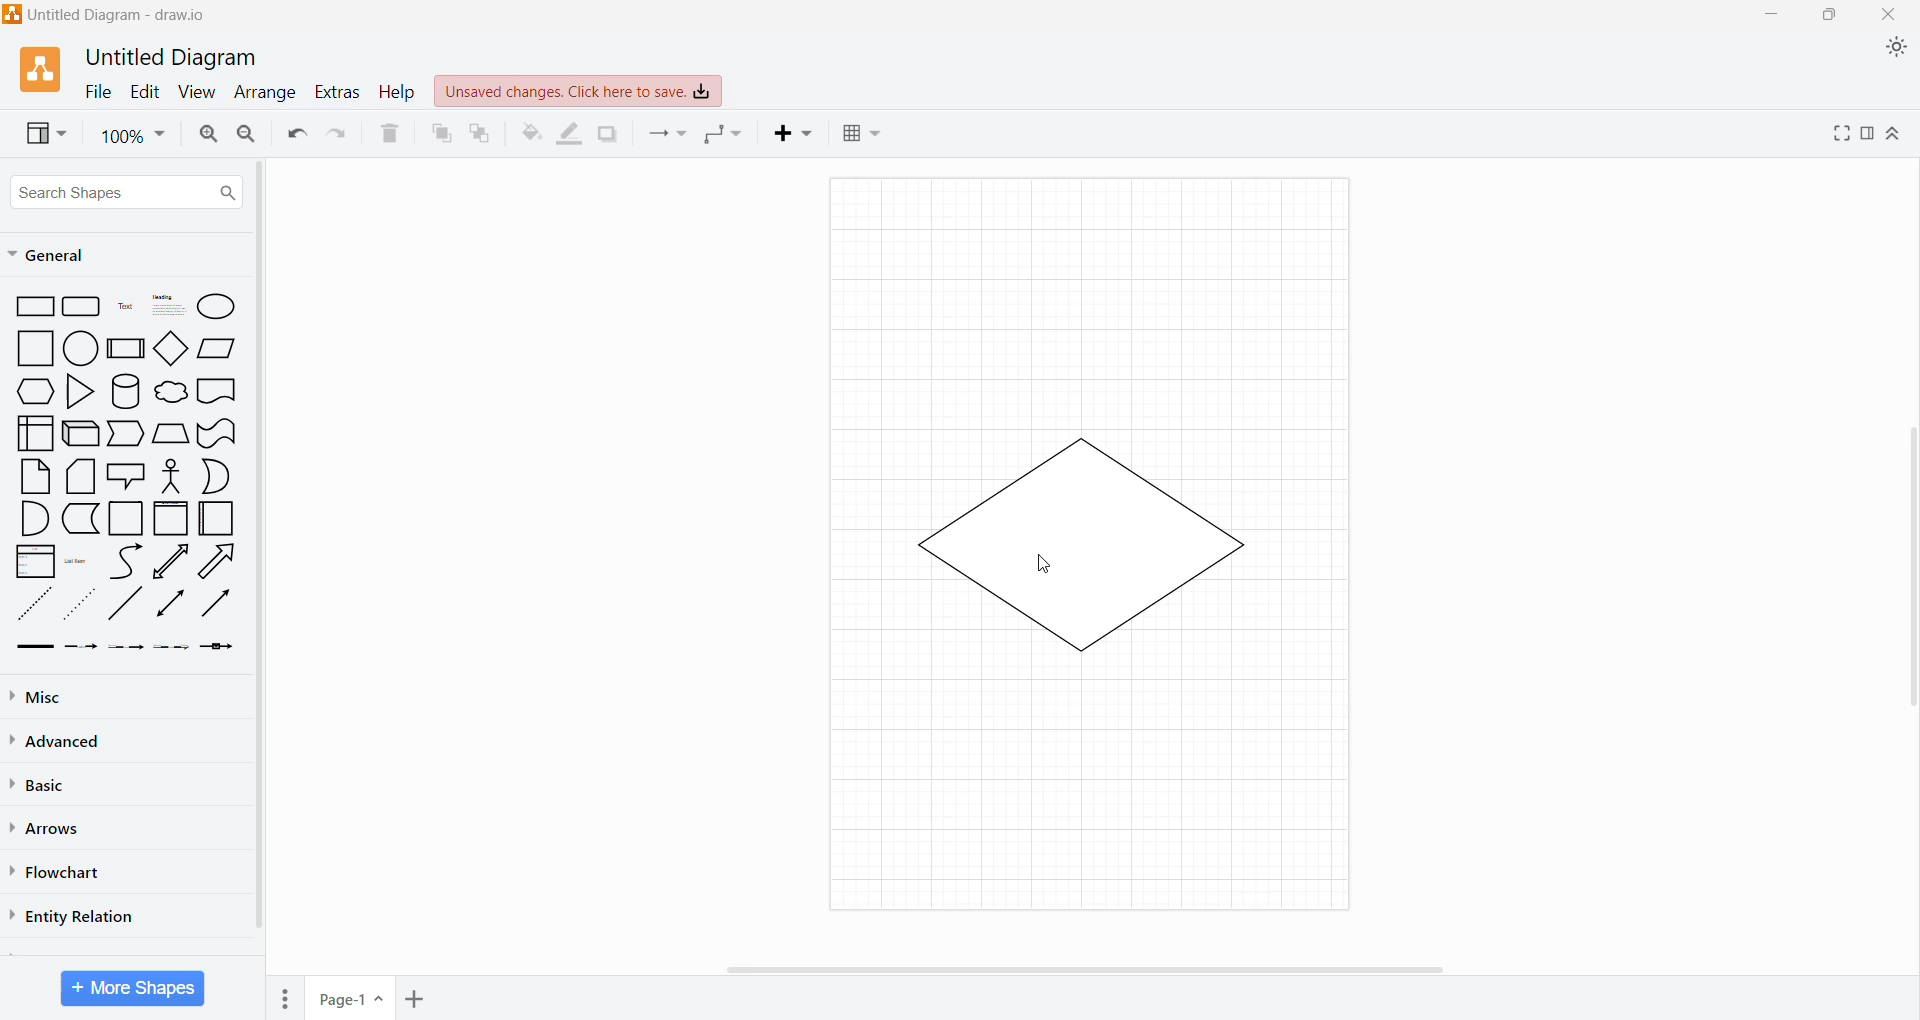  What do you see at coordinates (83, 518) in the screenshot?
I see `Data Storage` at bounding box center [83, 518].